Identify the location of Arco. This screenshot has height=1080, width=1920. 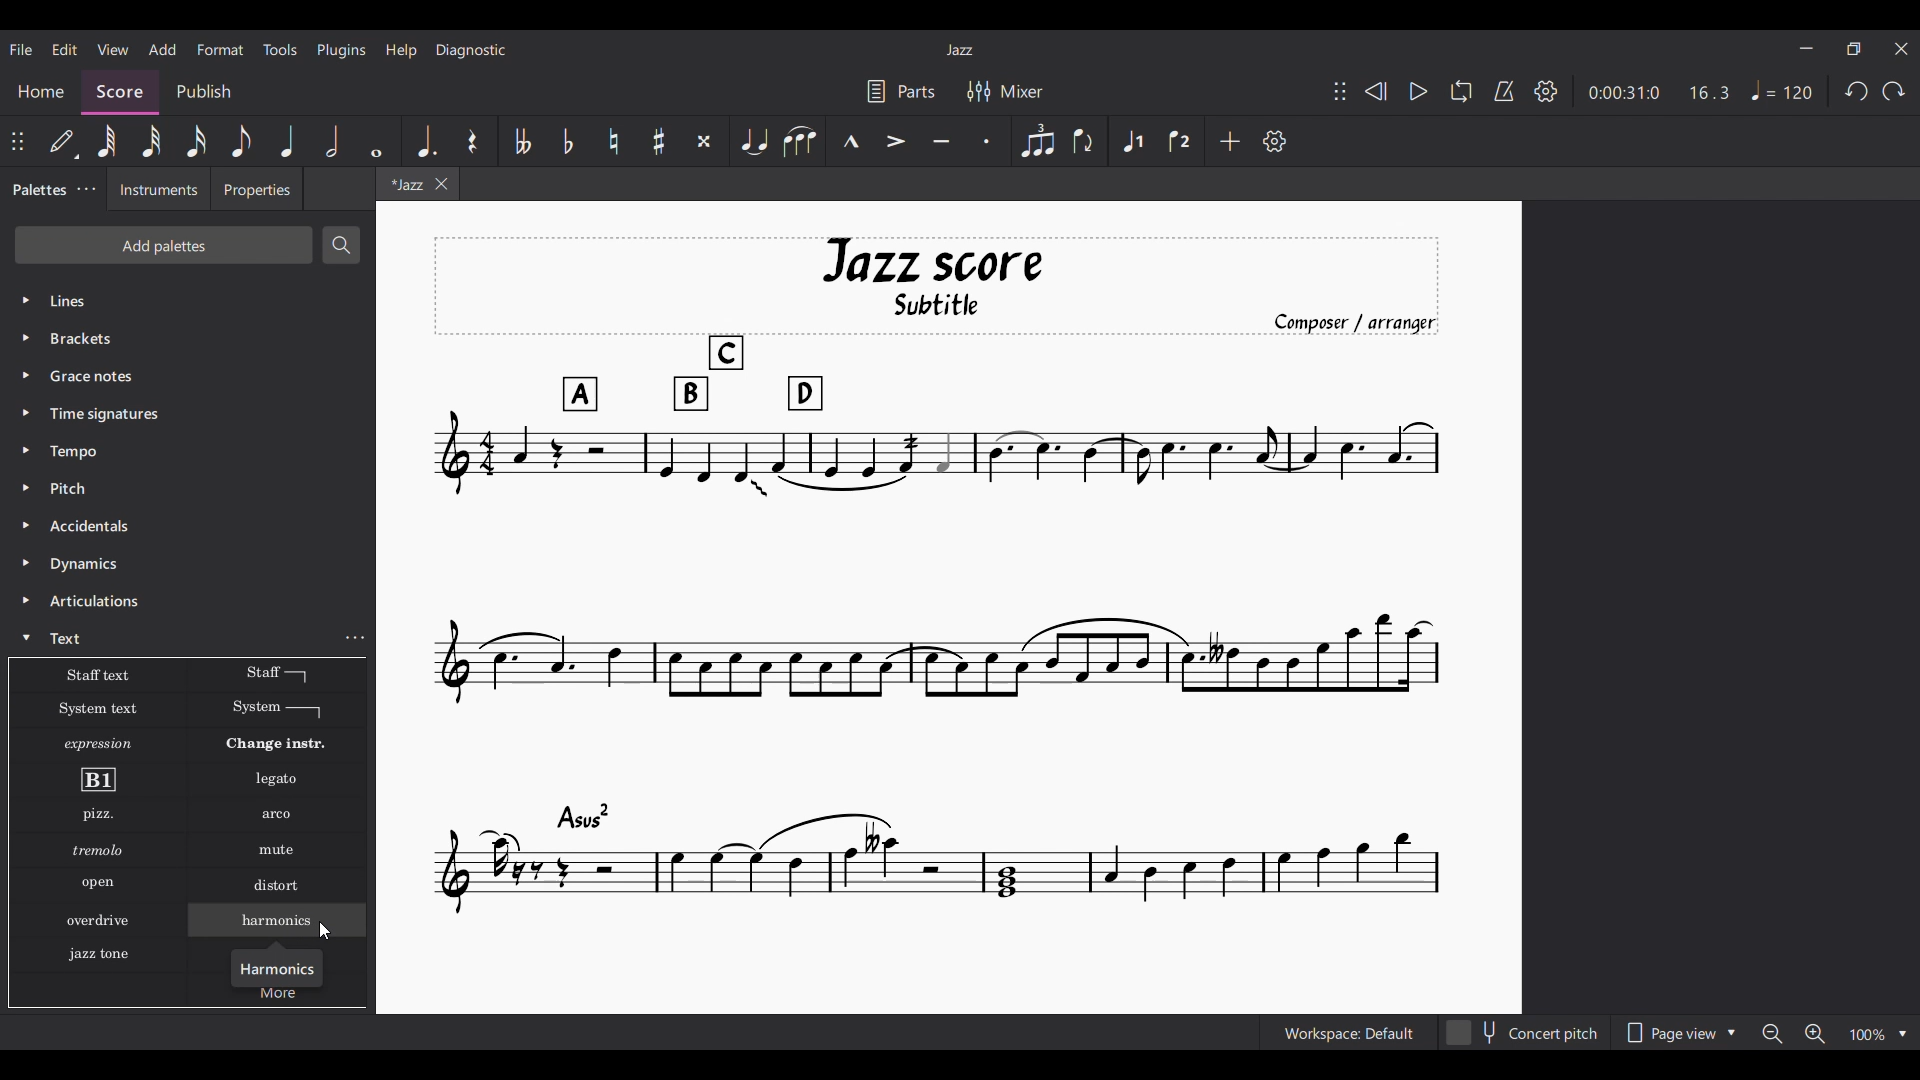
(278, 815).